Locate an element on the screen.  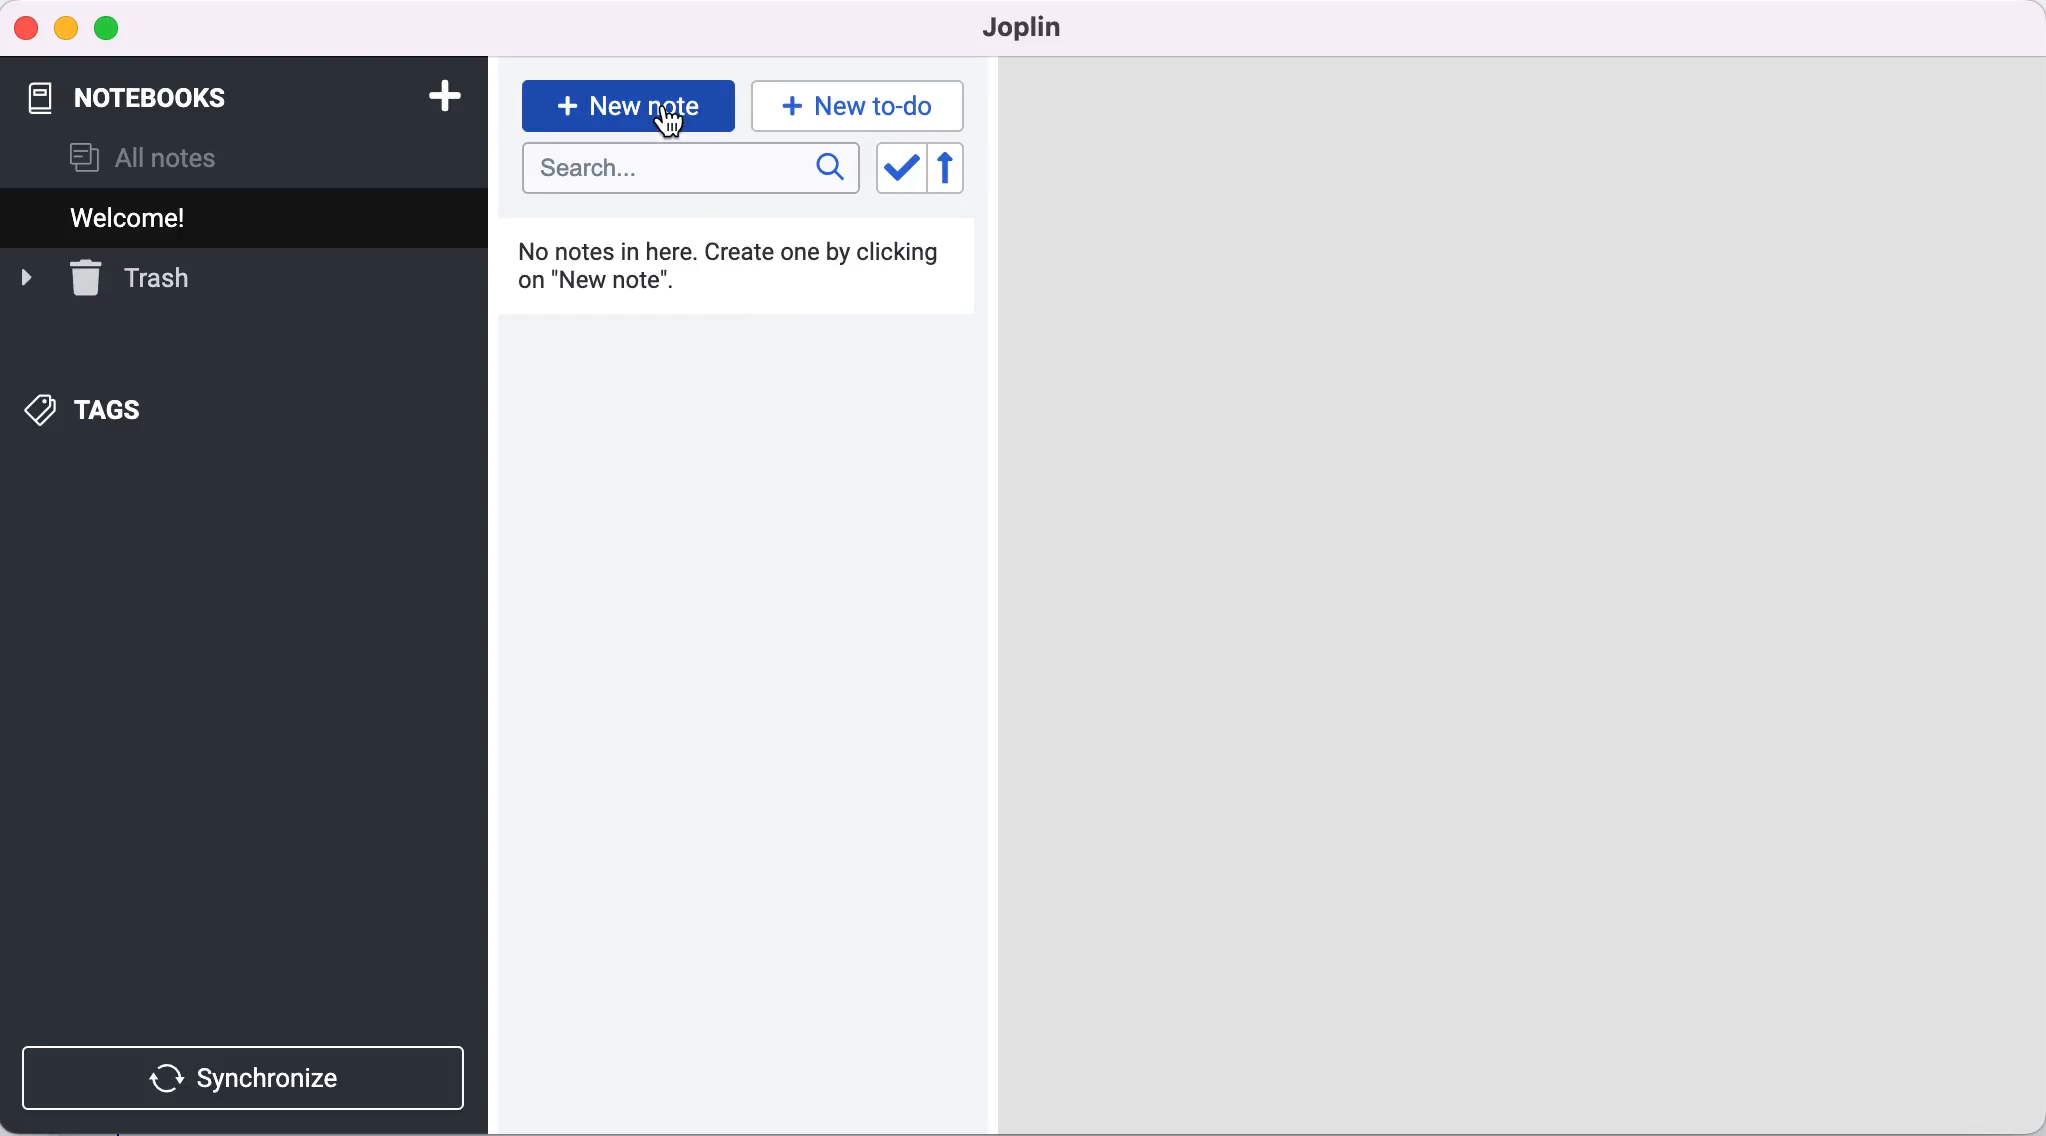
trash is located at coordinates (128, 279).